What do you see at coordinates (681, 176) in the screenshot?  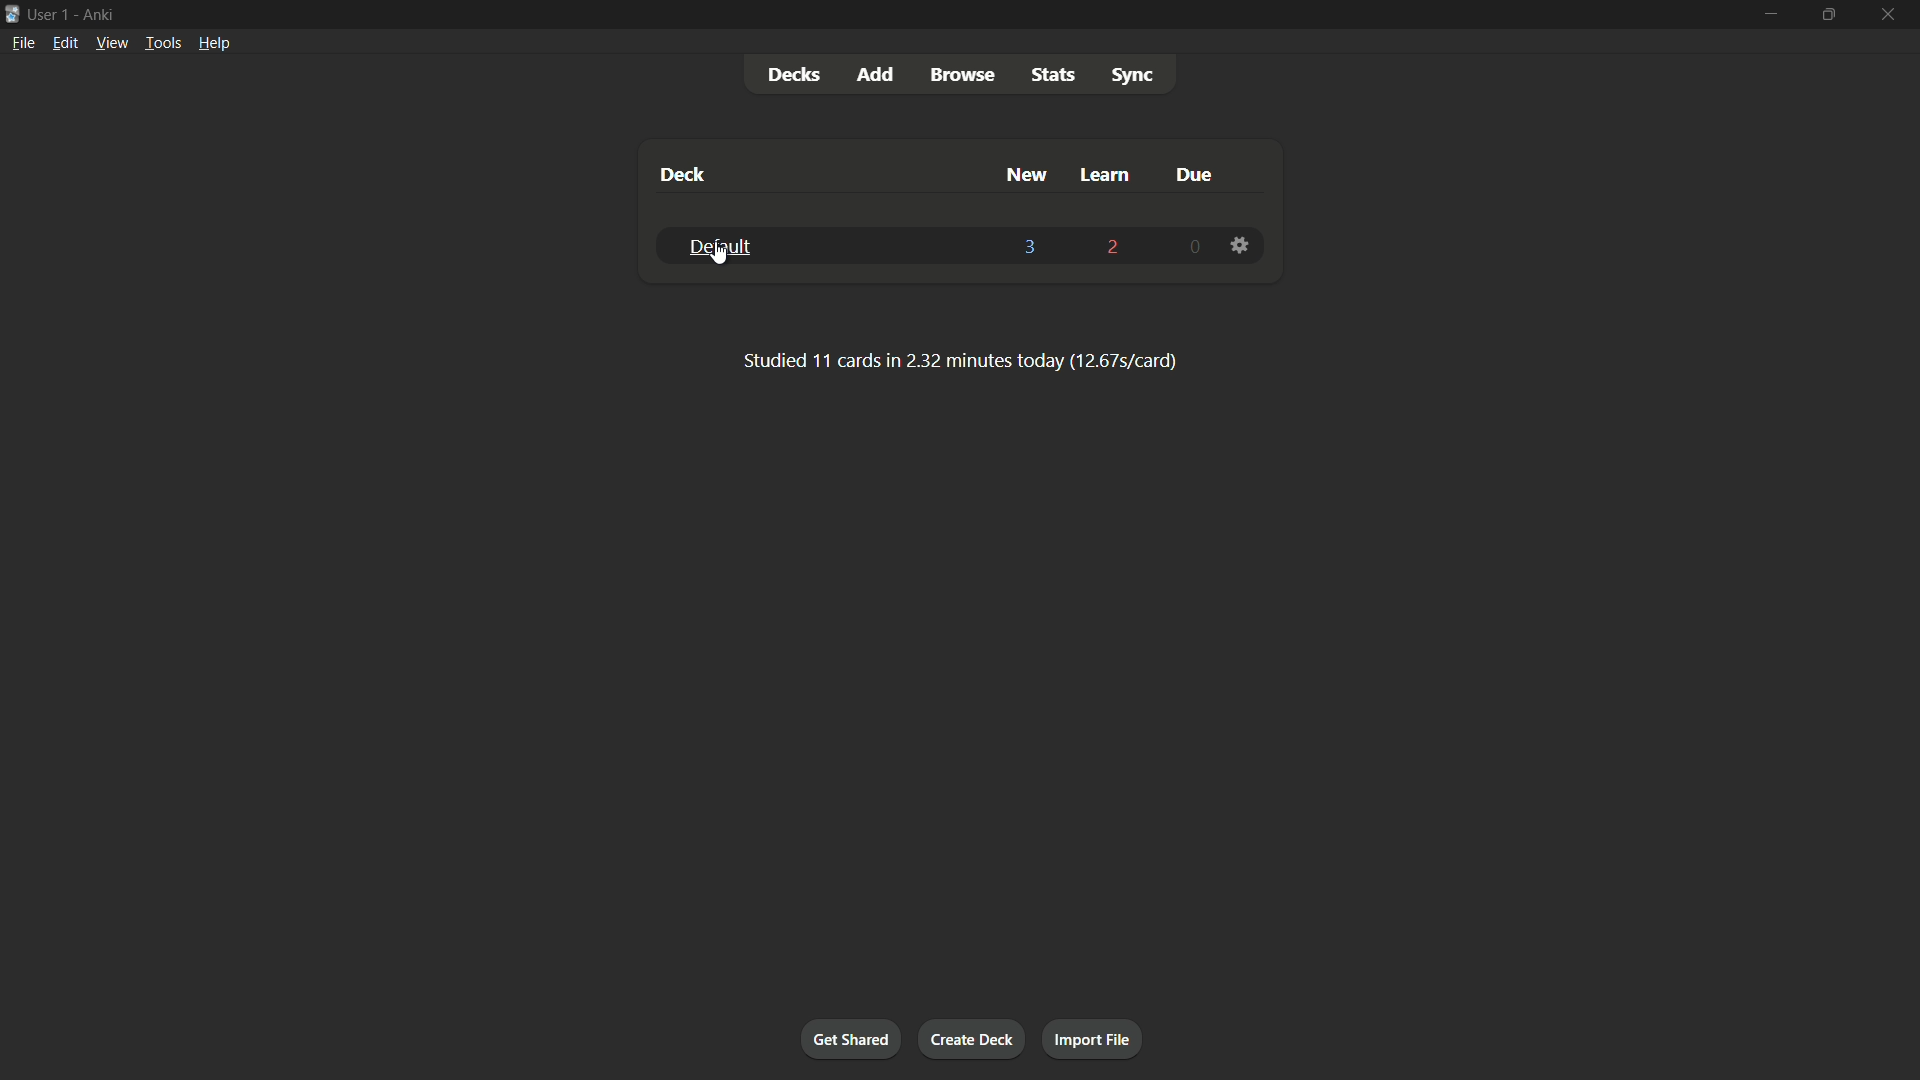 I see `deck` at bounding box center [681, 176].